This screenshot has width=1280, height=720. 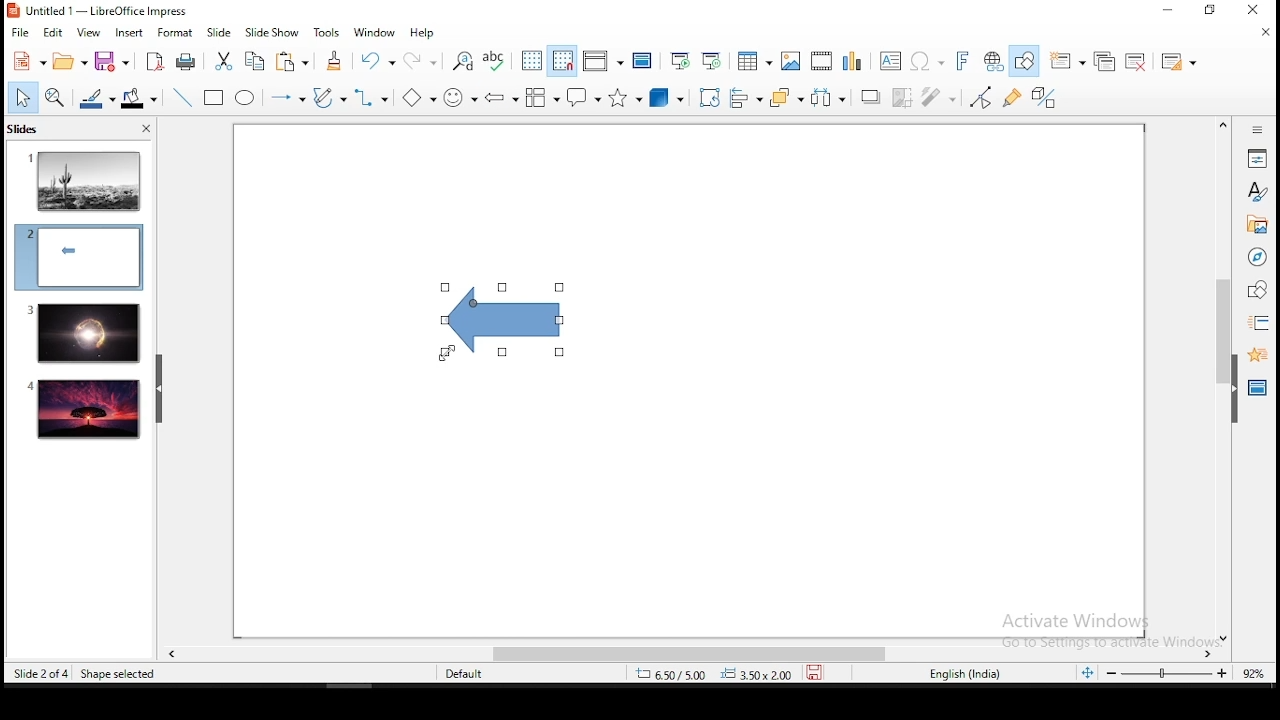 I want to click on new slide, so click(x=1069, y=60).